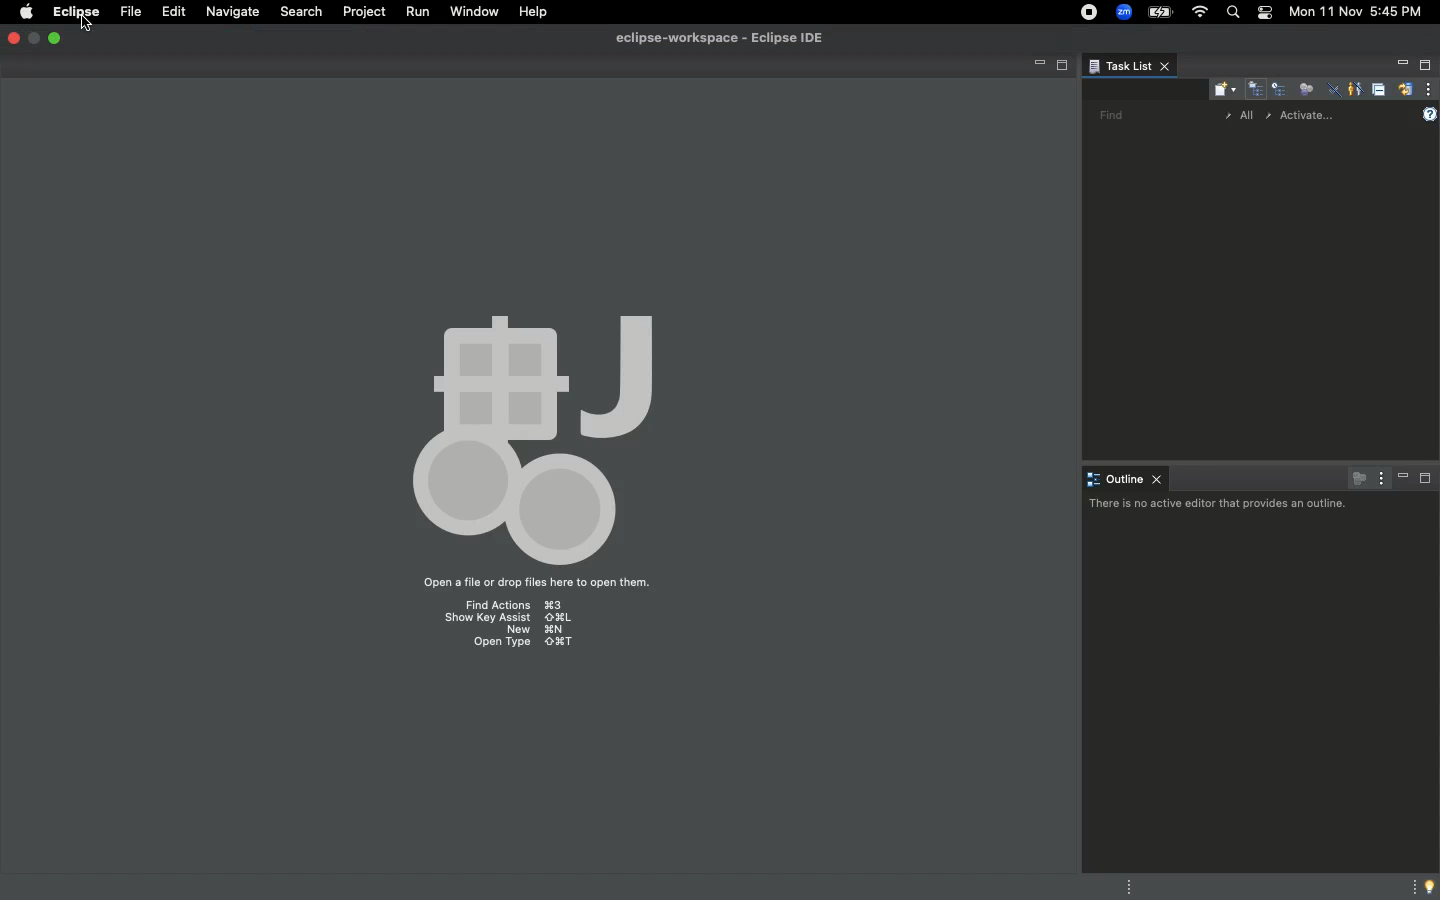  Describe the element at coordinates (553, 582) in the screenshot. I see `Open a file or drop file here` at that location.